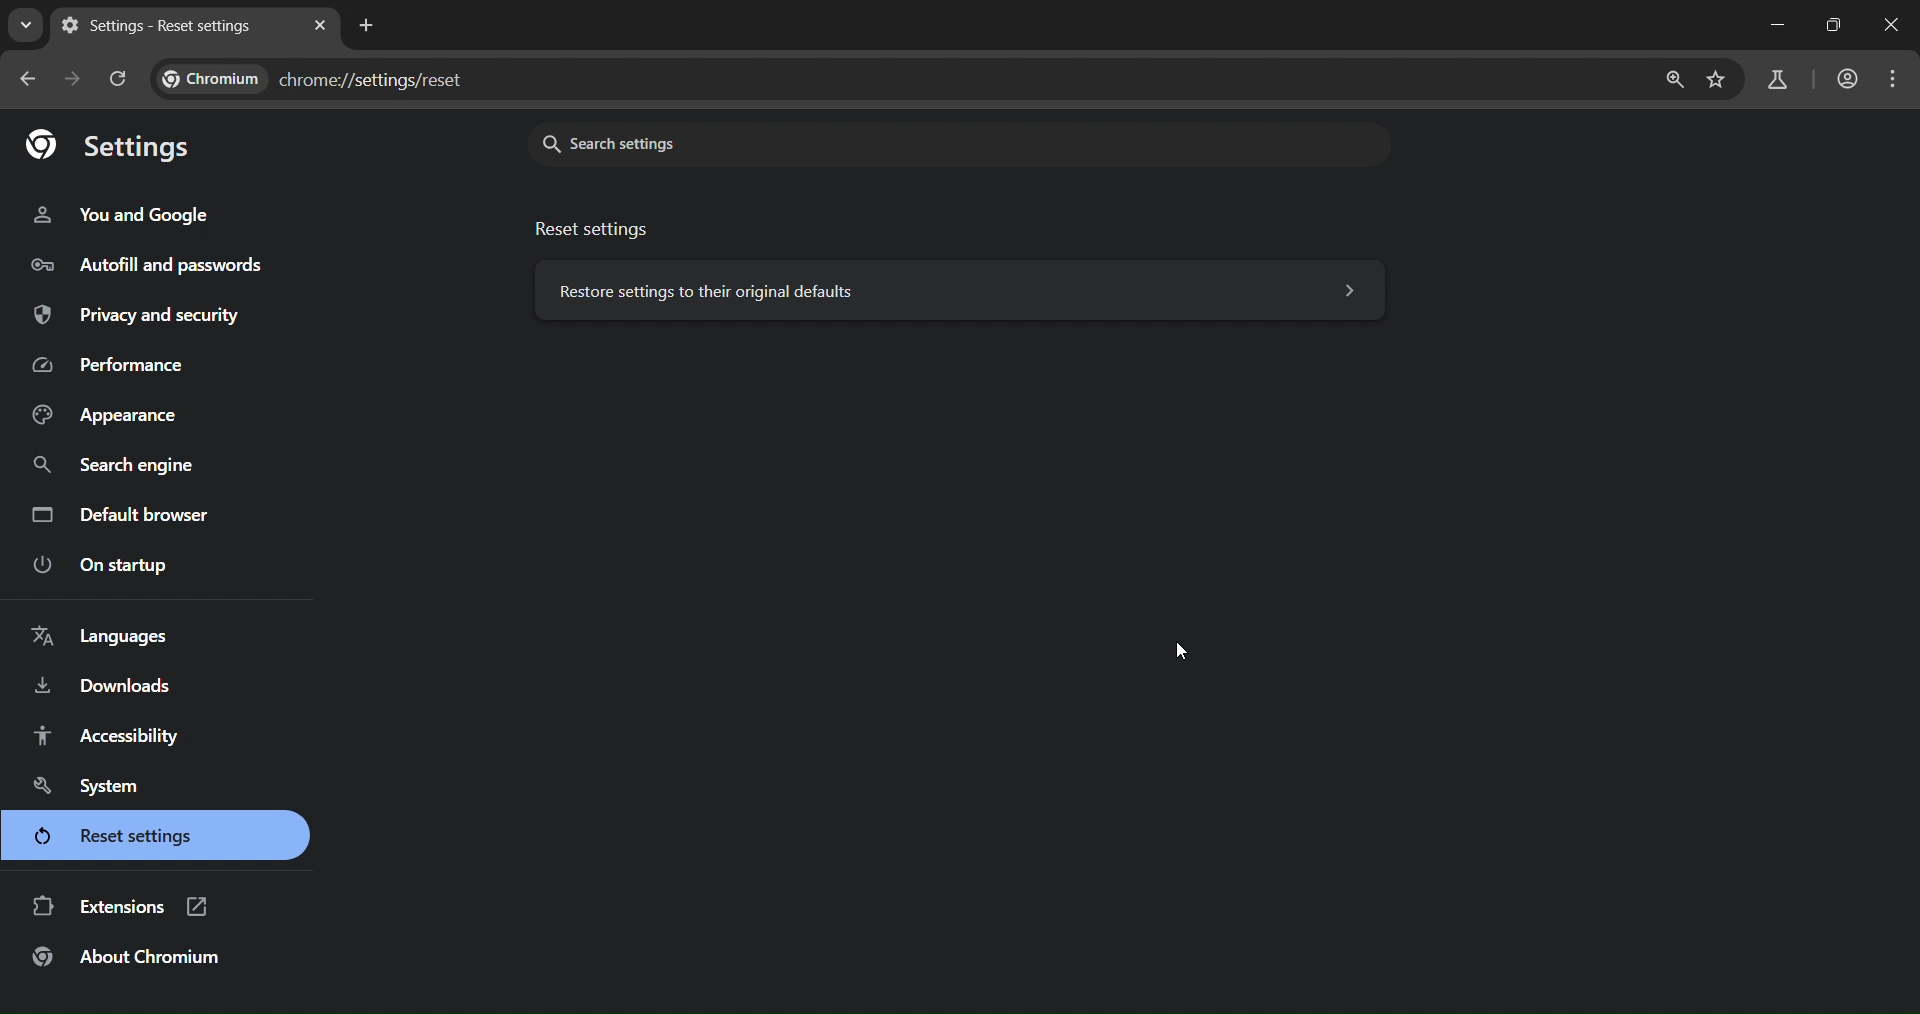 This screenshot has width=1920, height=1014. Describe the element at coordinates (108, 143) in the screenshot. I see `settings` at that location.